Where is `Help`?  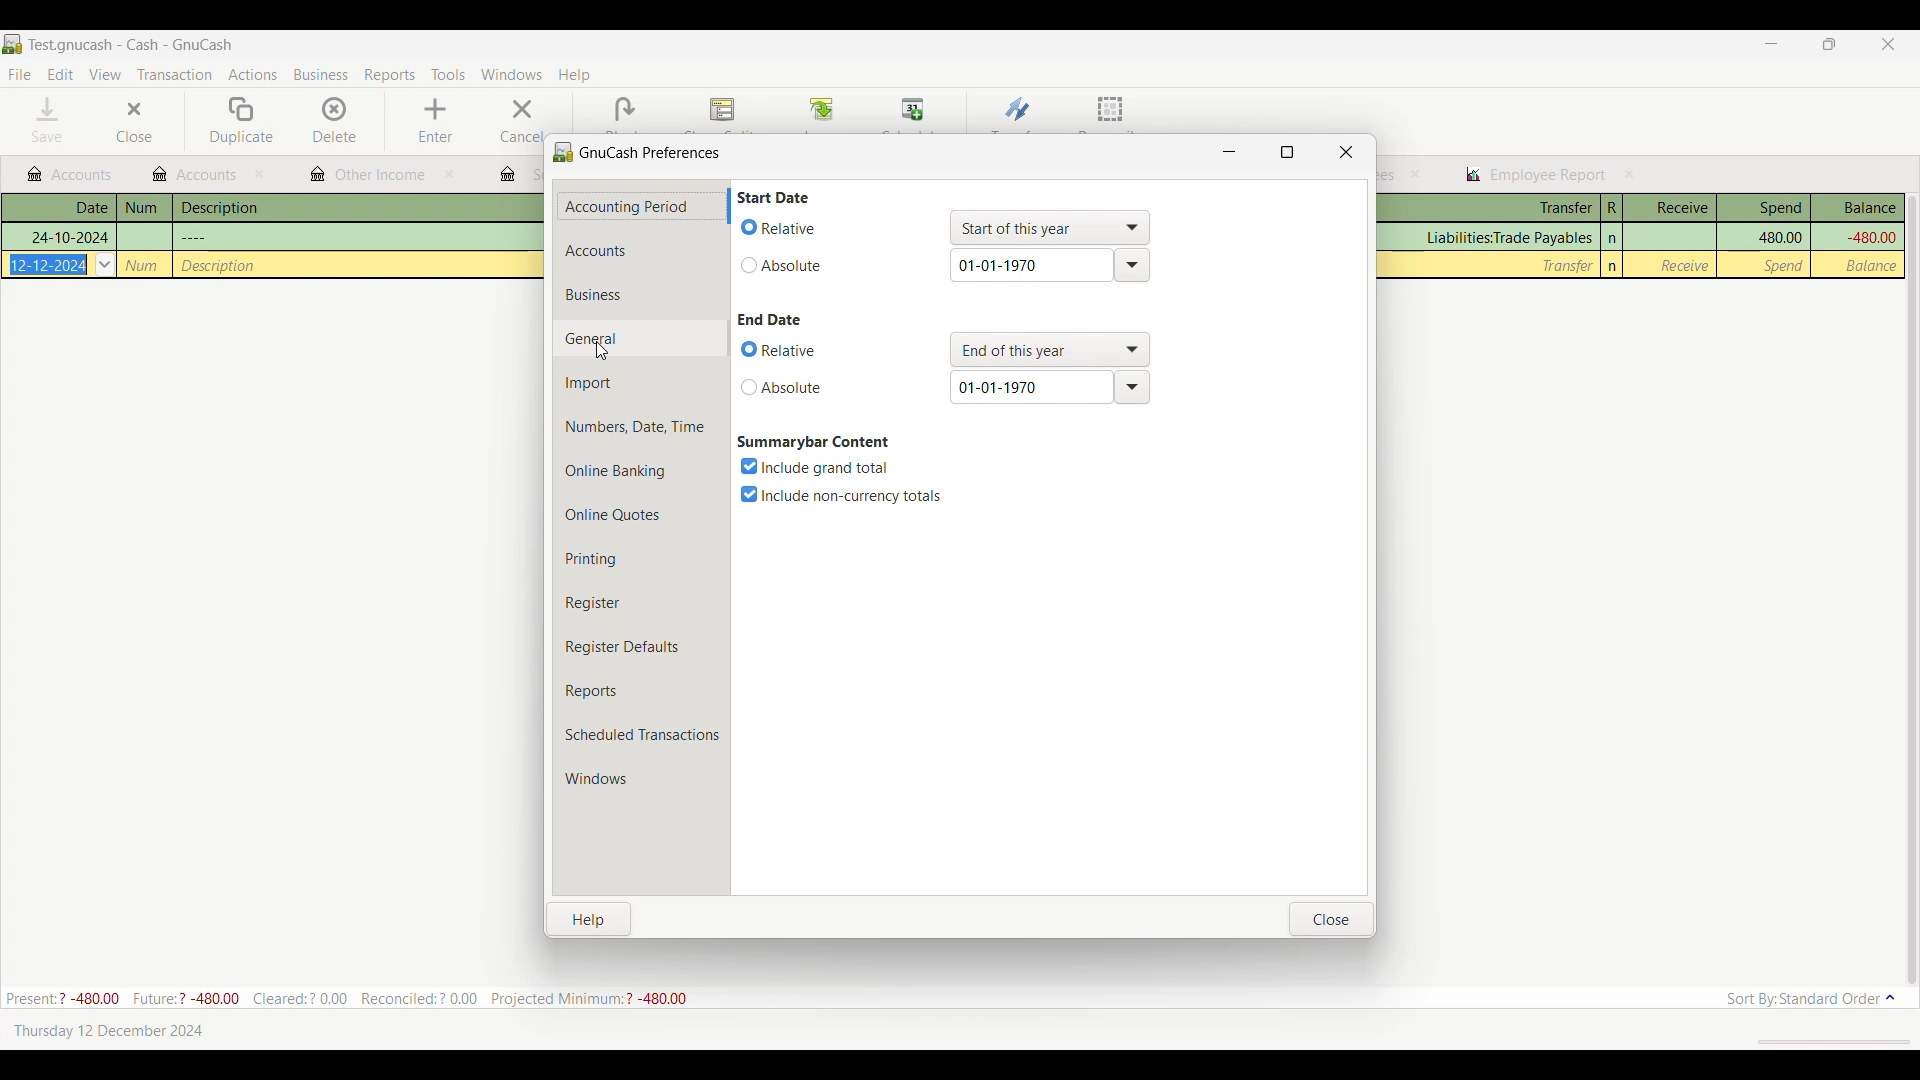
Help is located at coordinates (589, 920).